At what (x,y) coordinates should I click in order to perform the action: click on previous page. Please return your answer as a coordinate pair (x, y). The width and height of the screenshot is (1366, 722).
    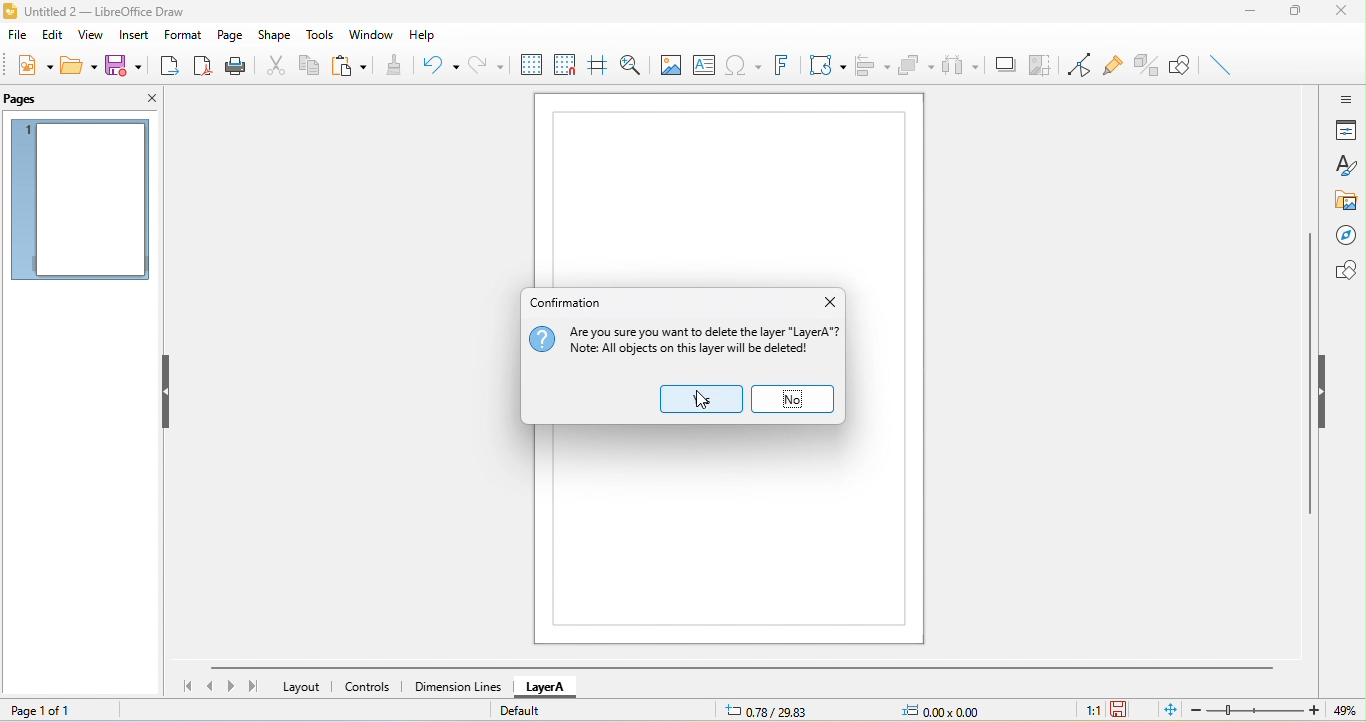
    Looking at the image, I should click on (210, 686).